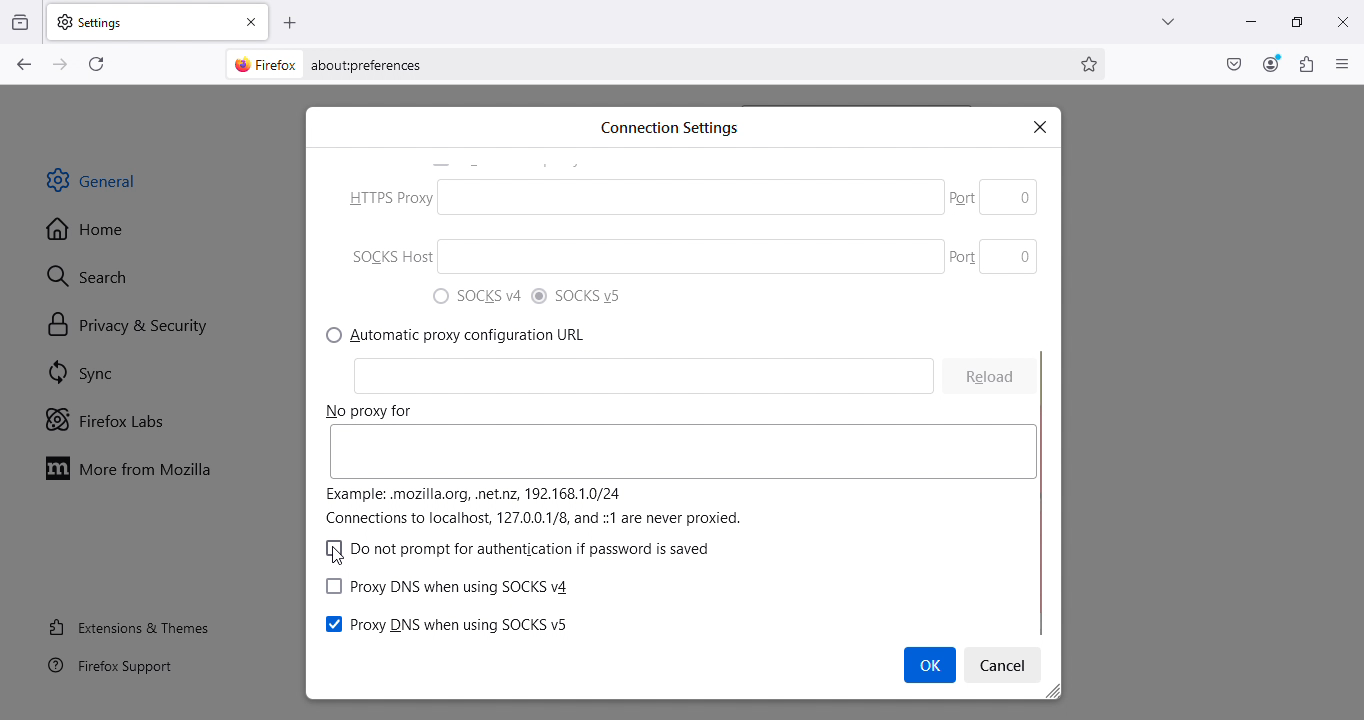 The image size is (1364, 720). What do you see at coordinates (461, 335) in the screenshot?
I see `7) Manual proxy configuration` at bounding box center [461, 335].